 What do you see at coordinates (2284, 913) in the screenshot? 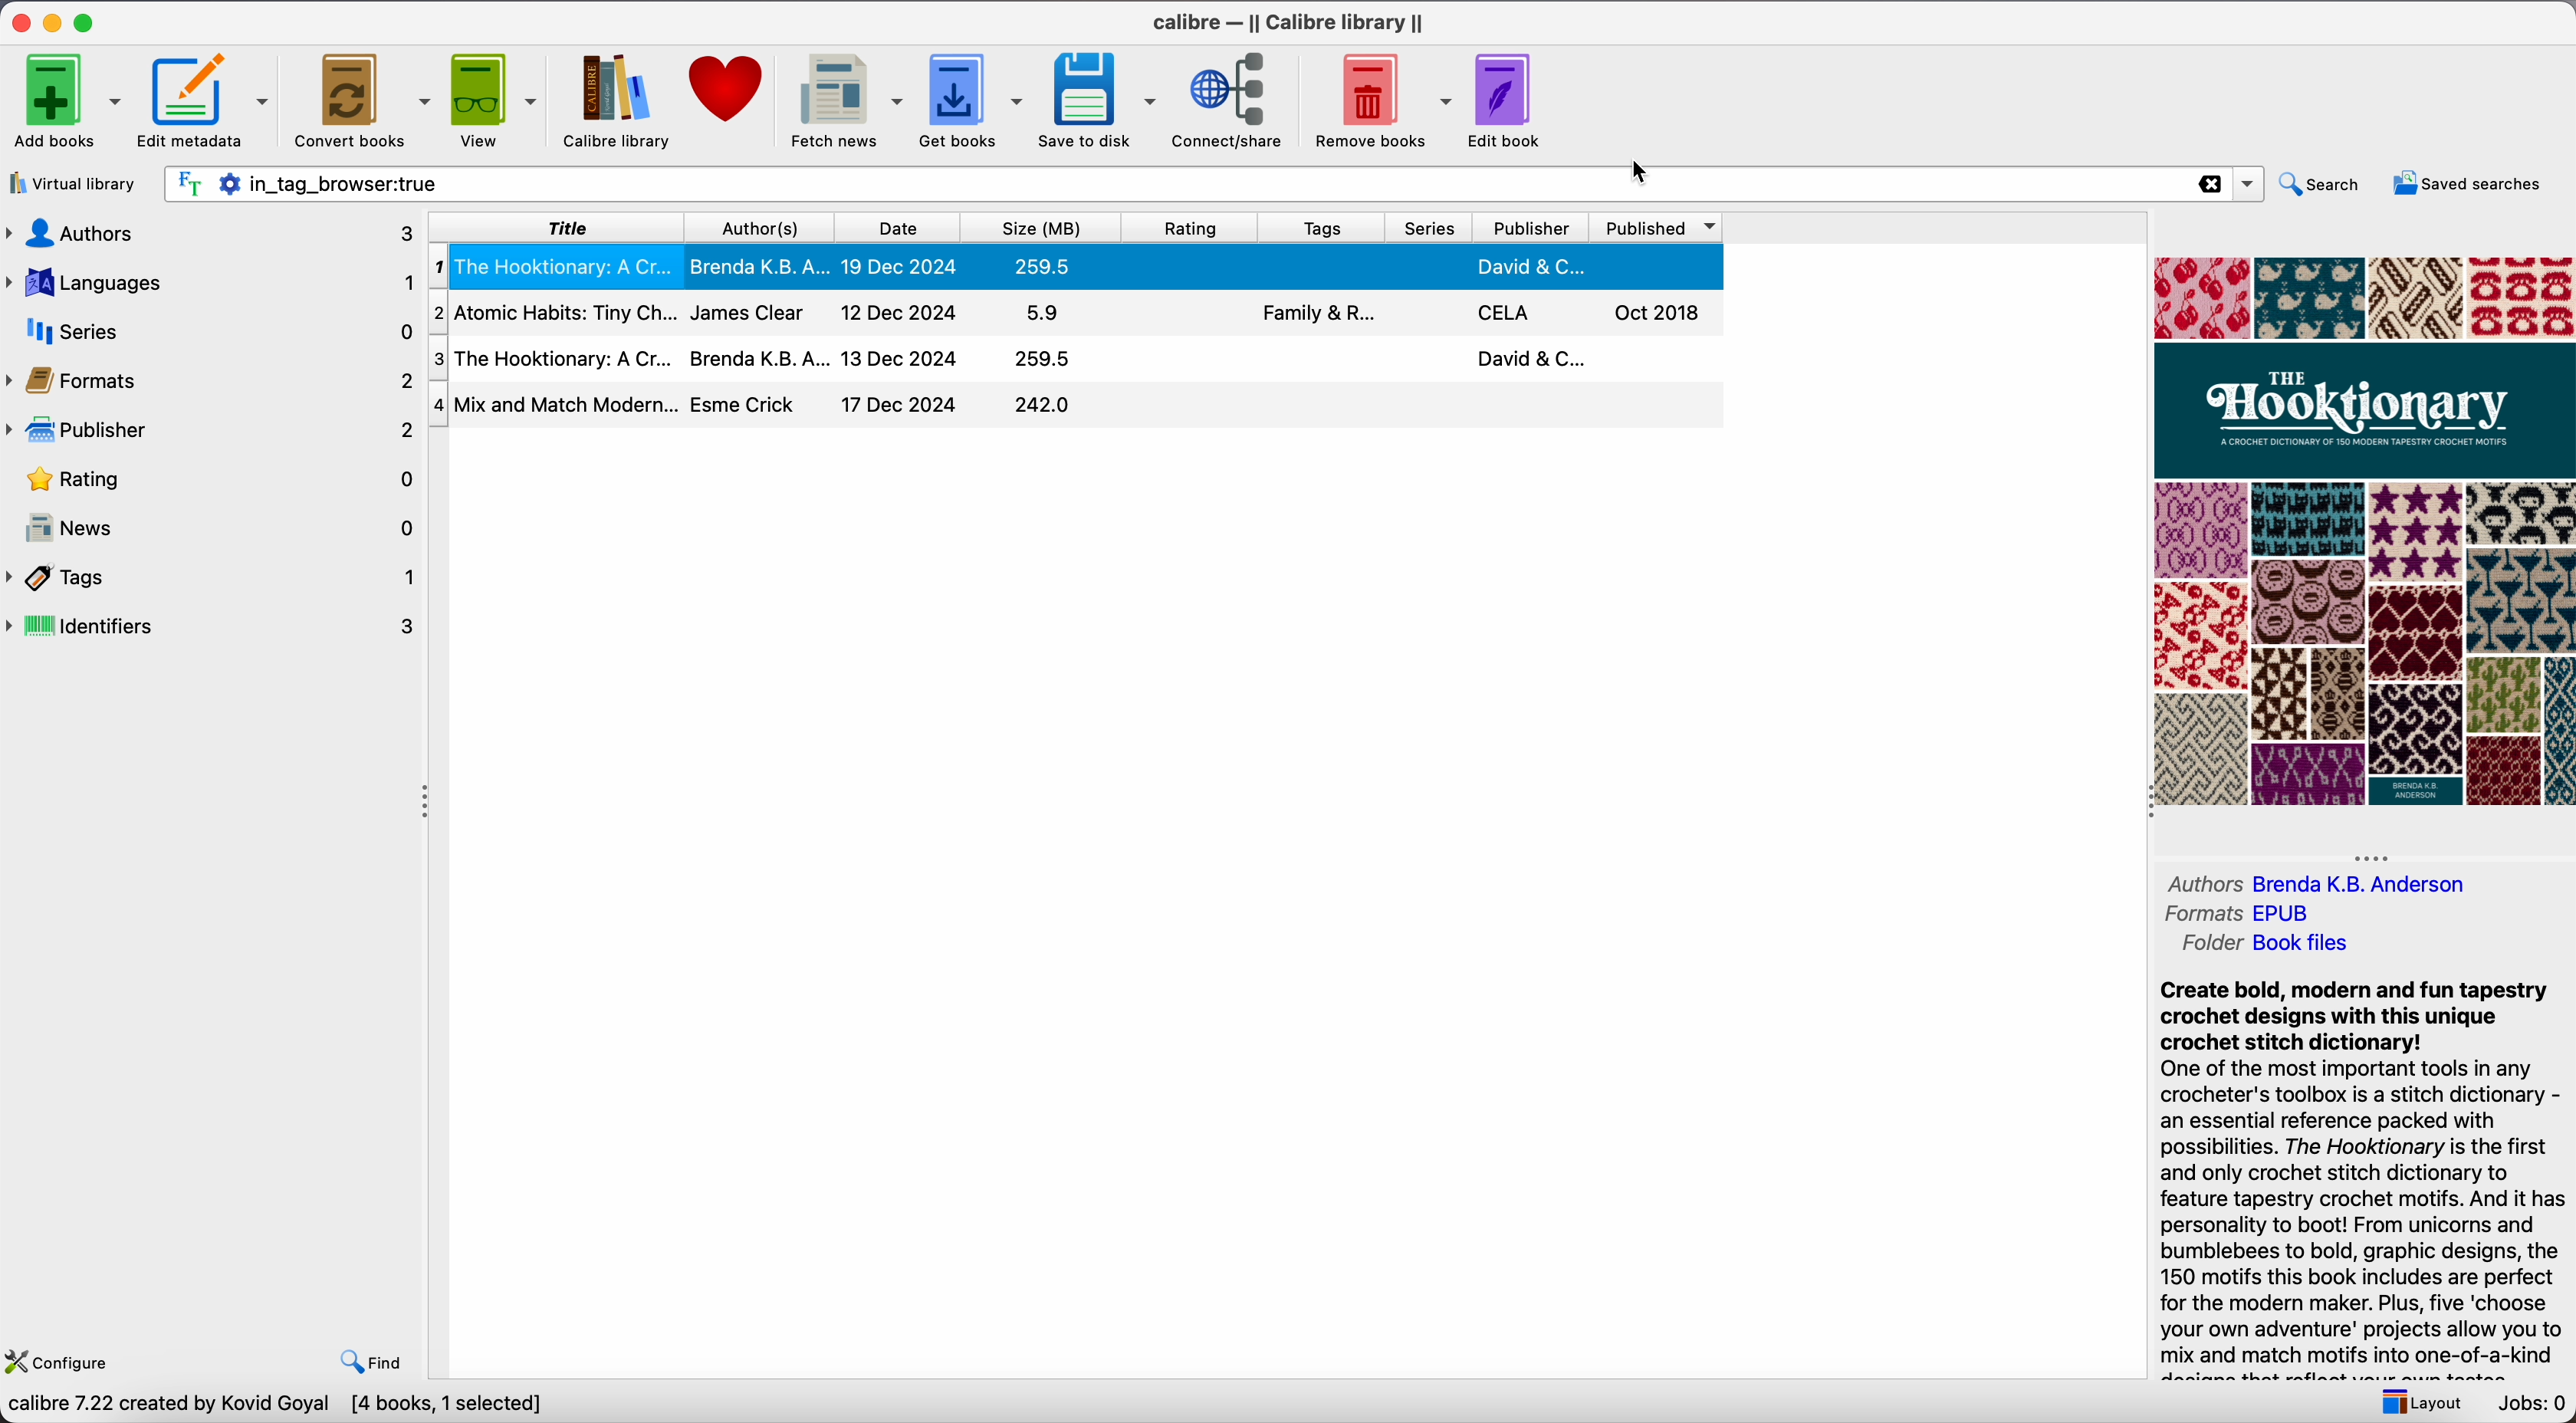
I see `EPUB` at bounding box center [2284, 913].